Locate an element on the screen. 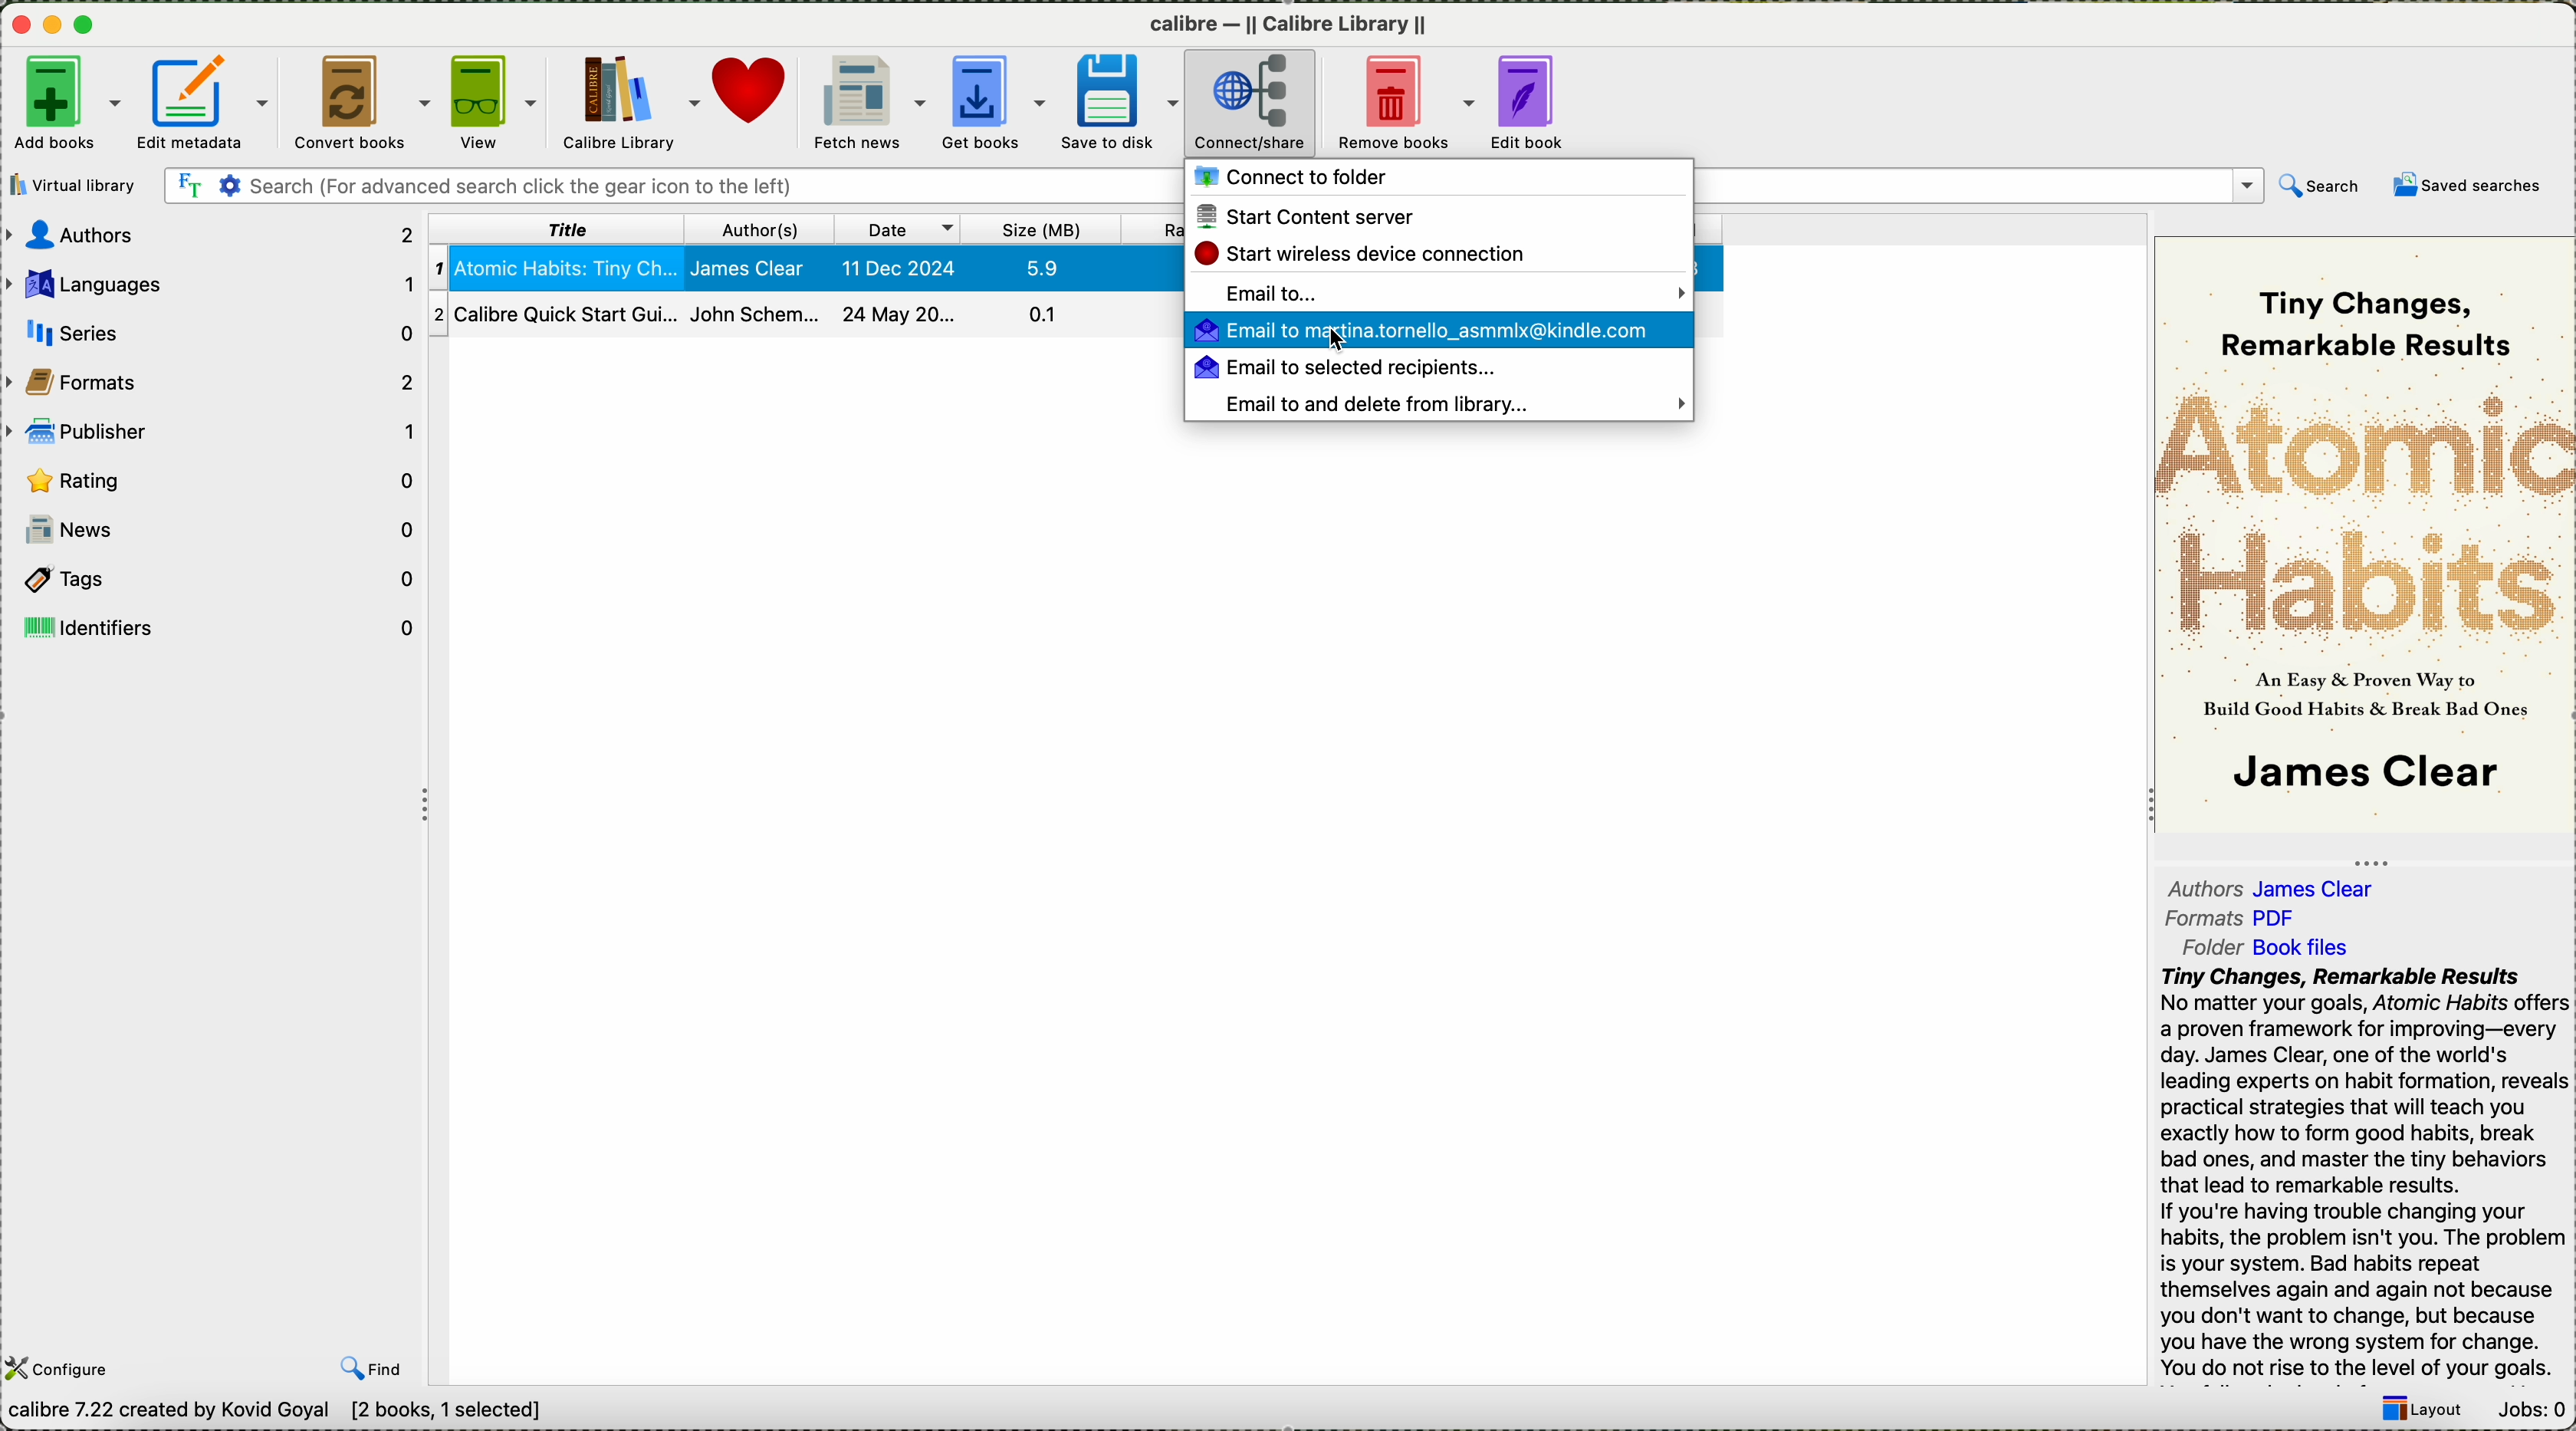 This screenshot has height=1431, width=2576. data is located at coordinates (356, 1413).